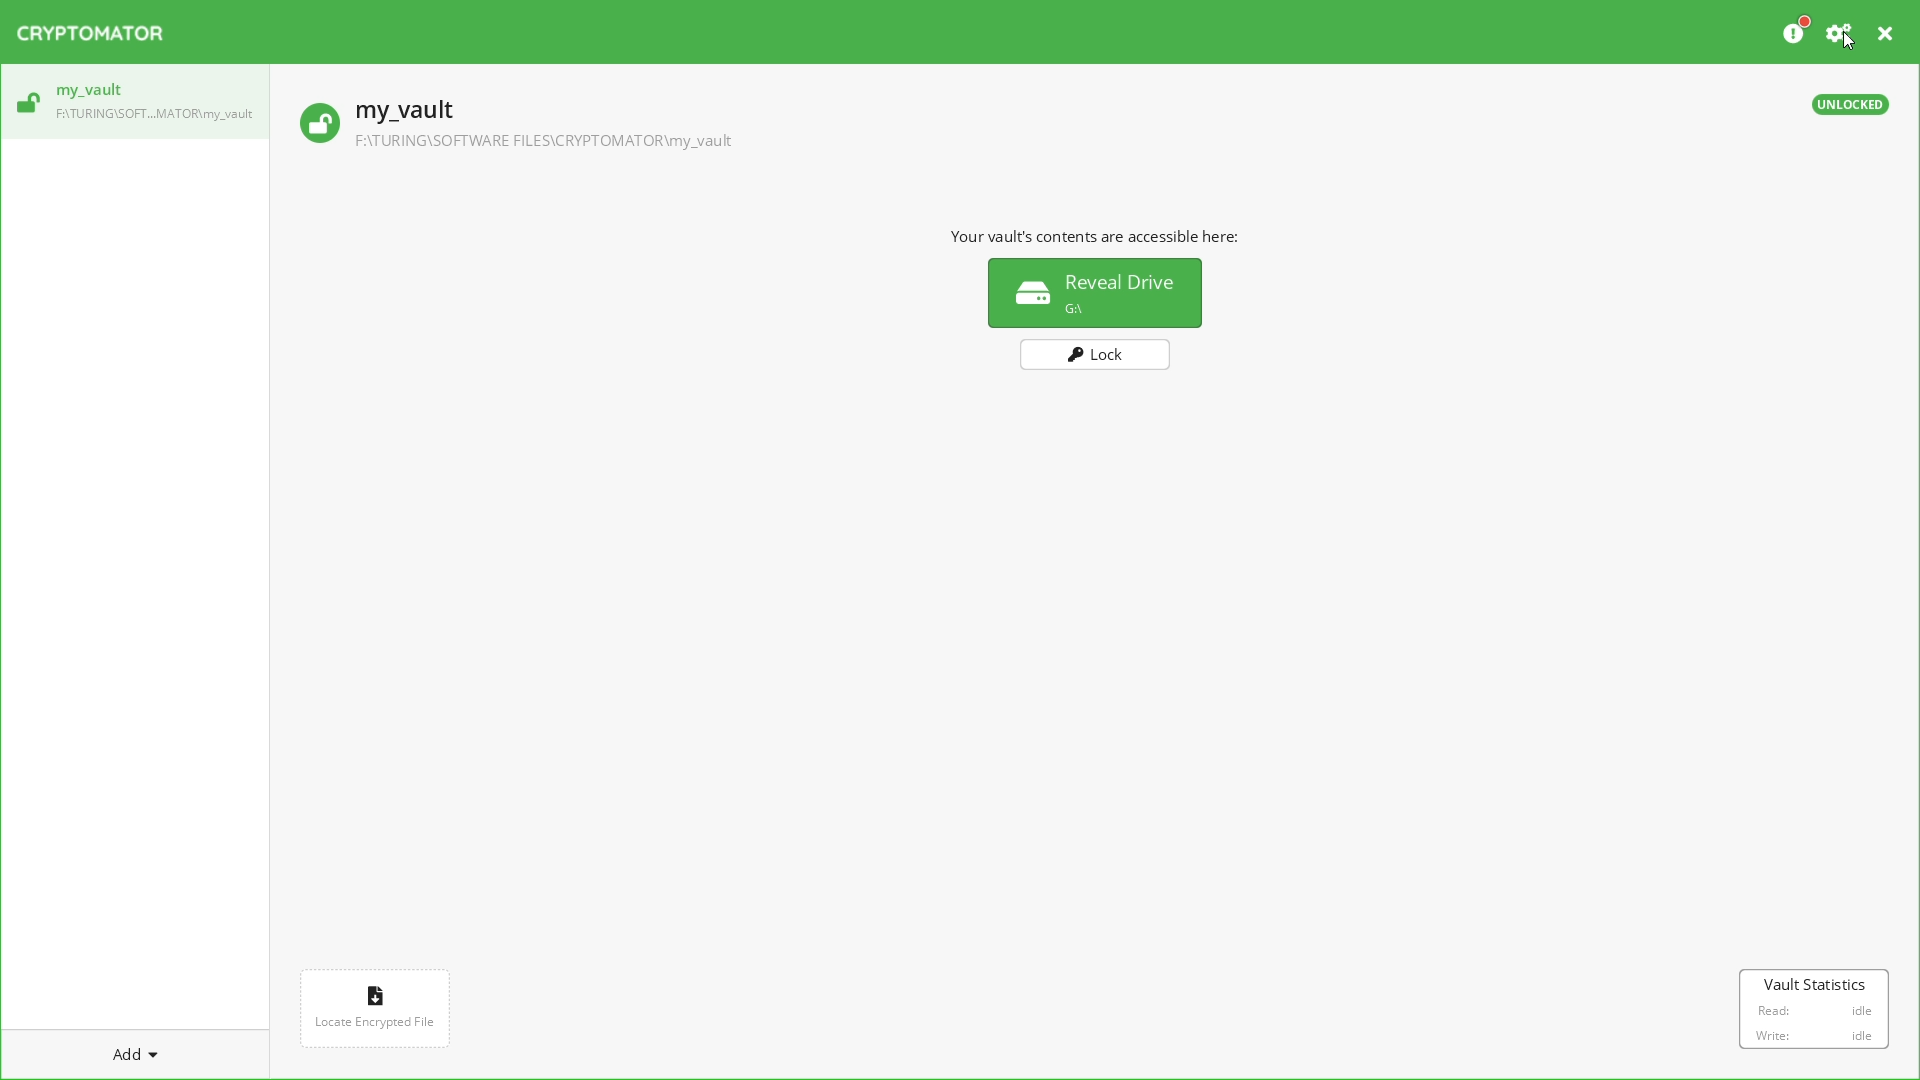 This screenshot has width=1920, height=1080. Describe the element at coordinates (1040, 132) in the screenshot. I see `Current Open Vault` at that location.